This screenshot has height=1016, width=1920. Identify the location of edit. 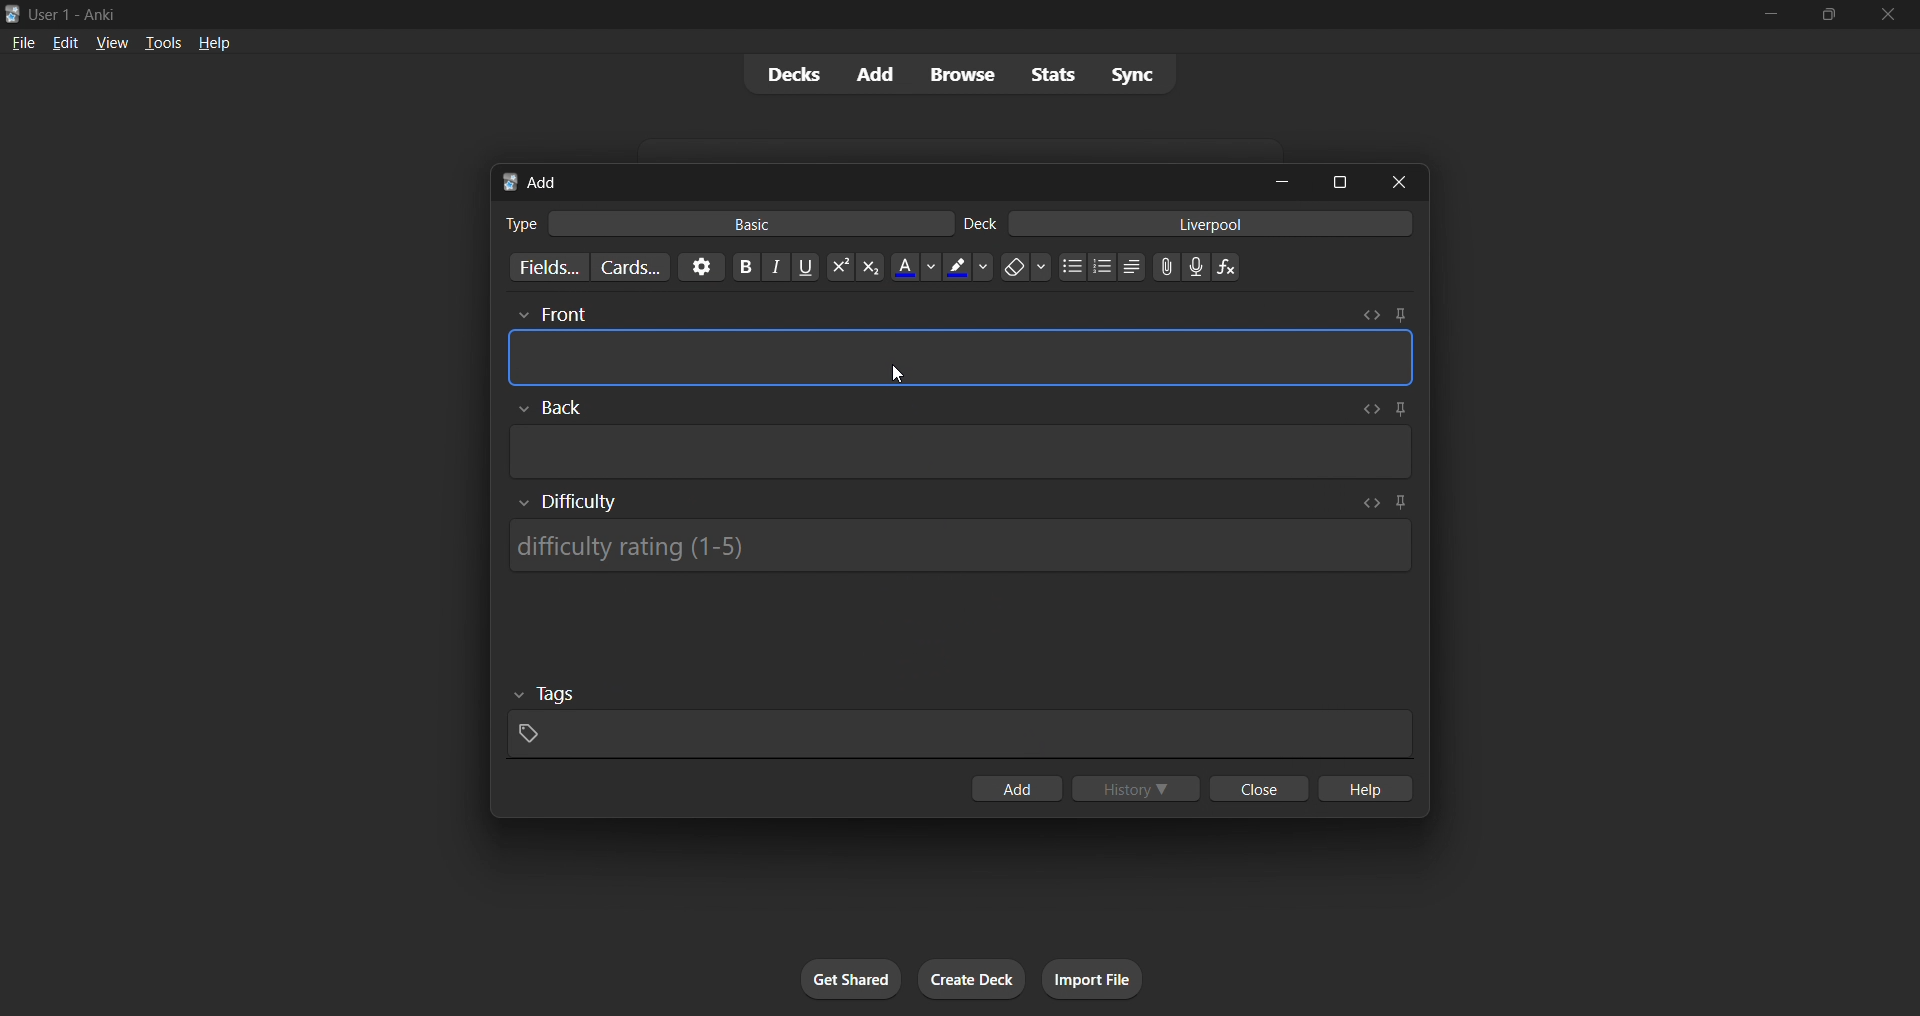
(66, 42).